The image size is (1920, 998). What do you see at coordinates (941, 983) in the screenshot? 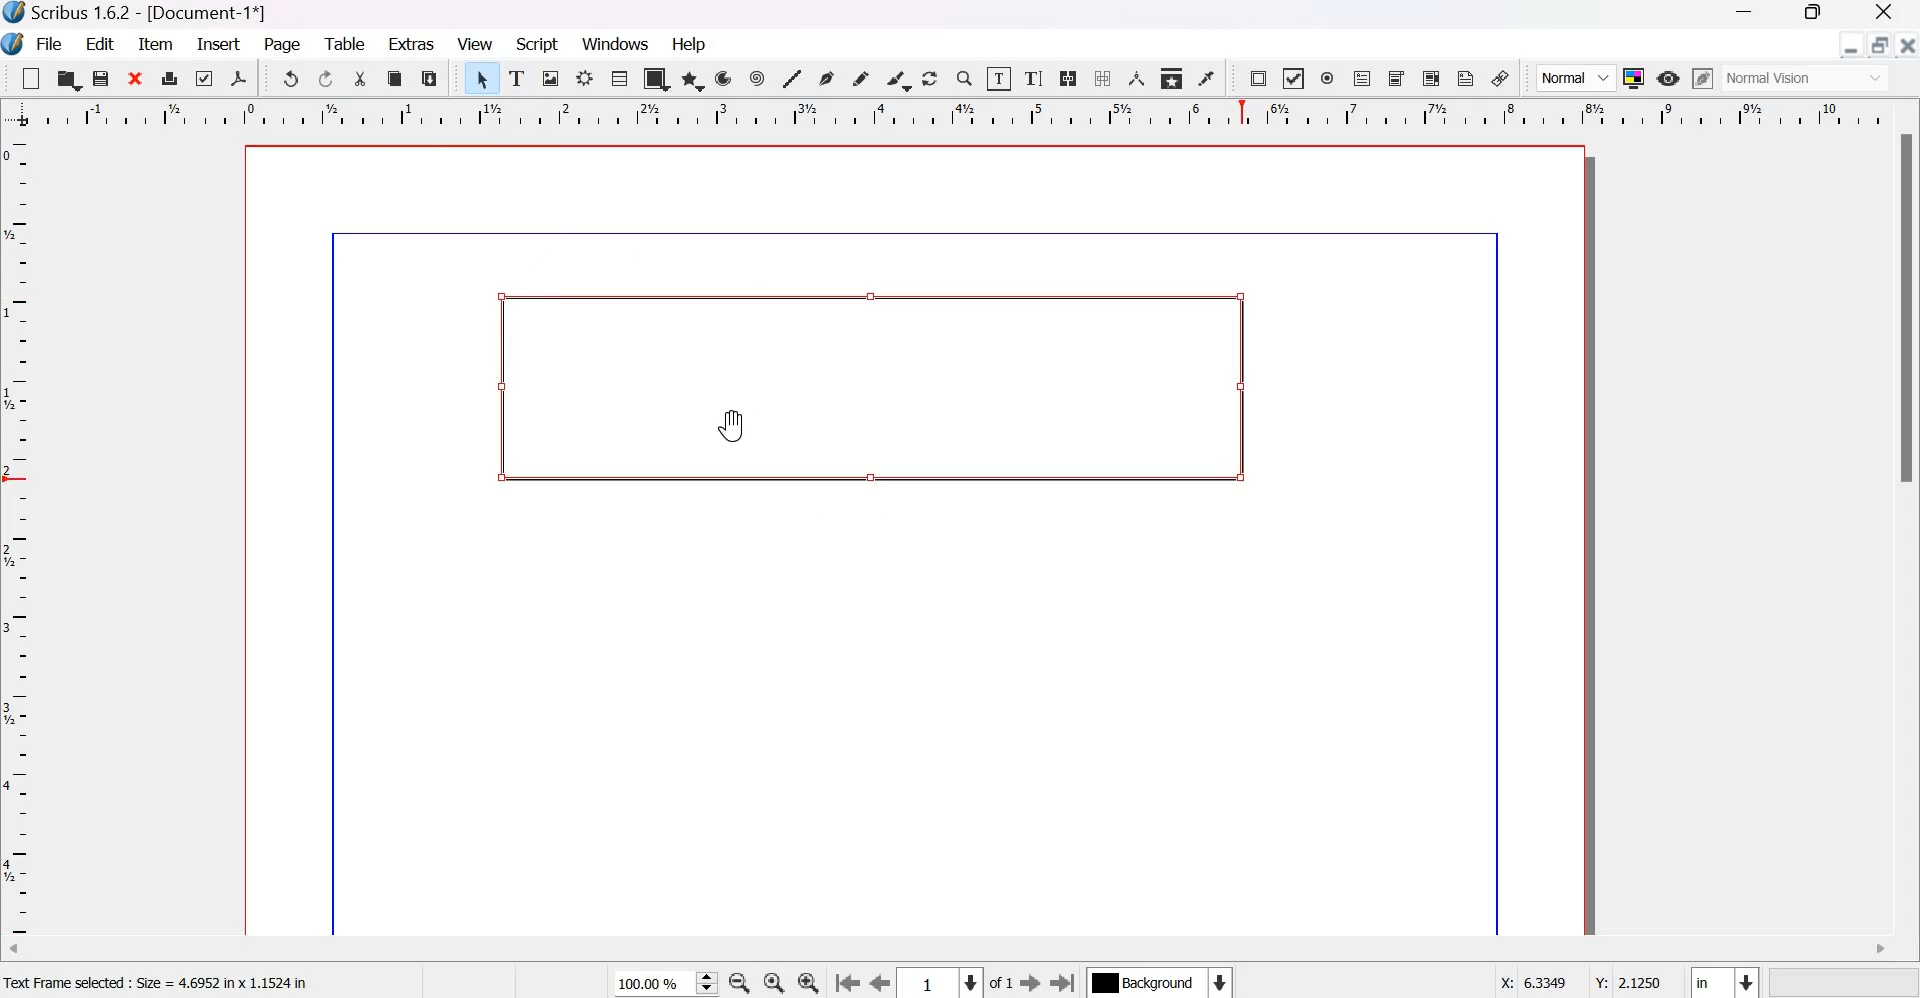
I see `Select the current page` at bounding box center [941, 983].